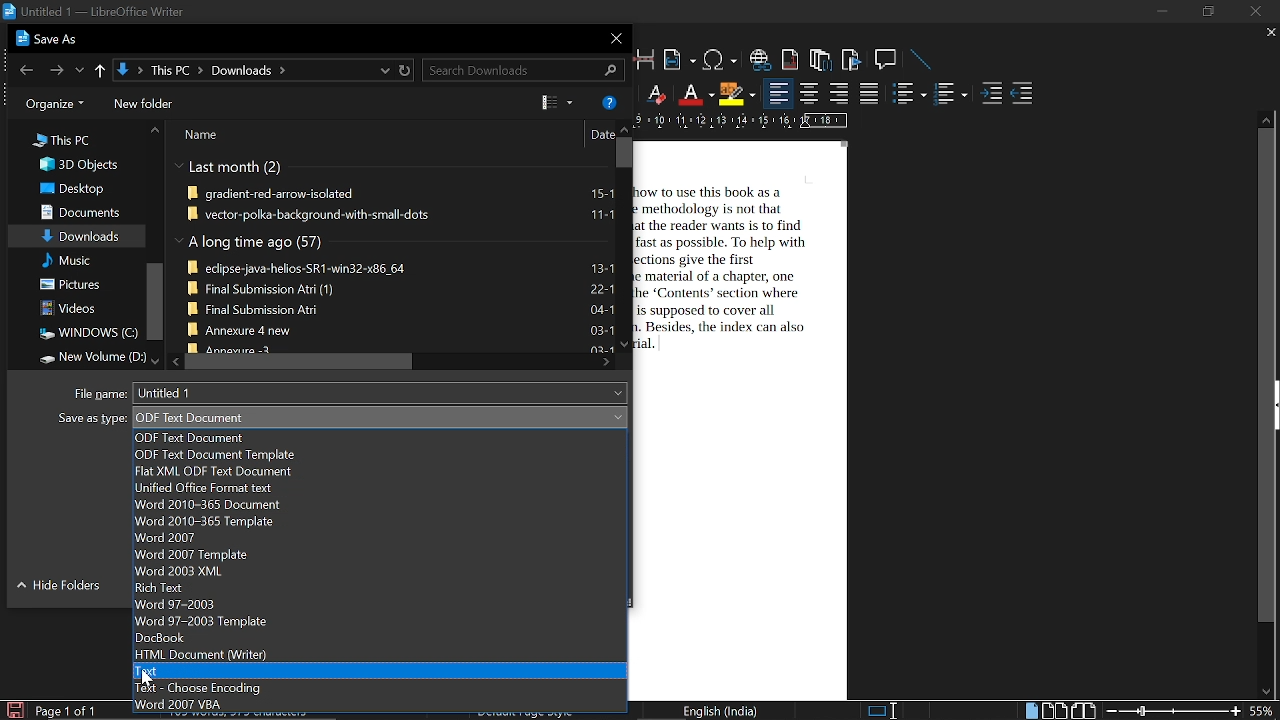 This screenshot has width=1280, height=720. Describe the element at coordinates (950, 94) in the screenshot. I see `toggle unordered list` at that location.